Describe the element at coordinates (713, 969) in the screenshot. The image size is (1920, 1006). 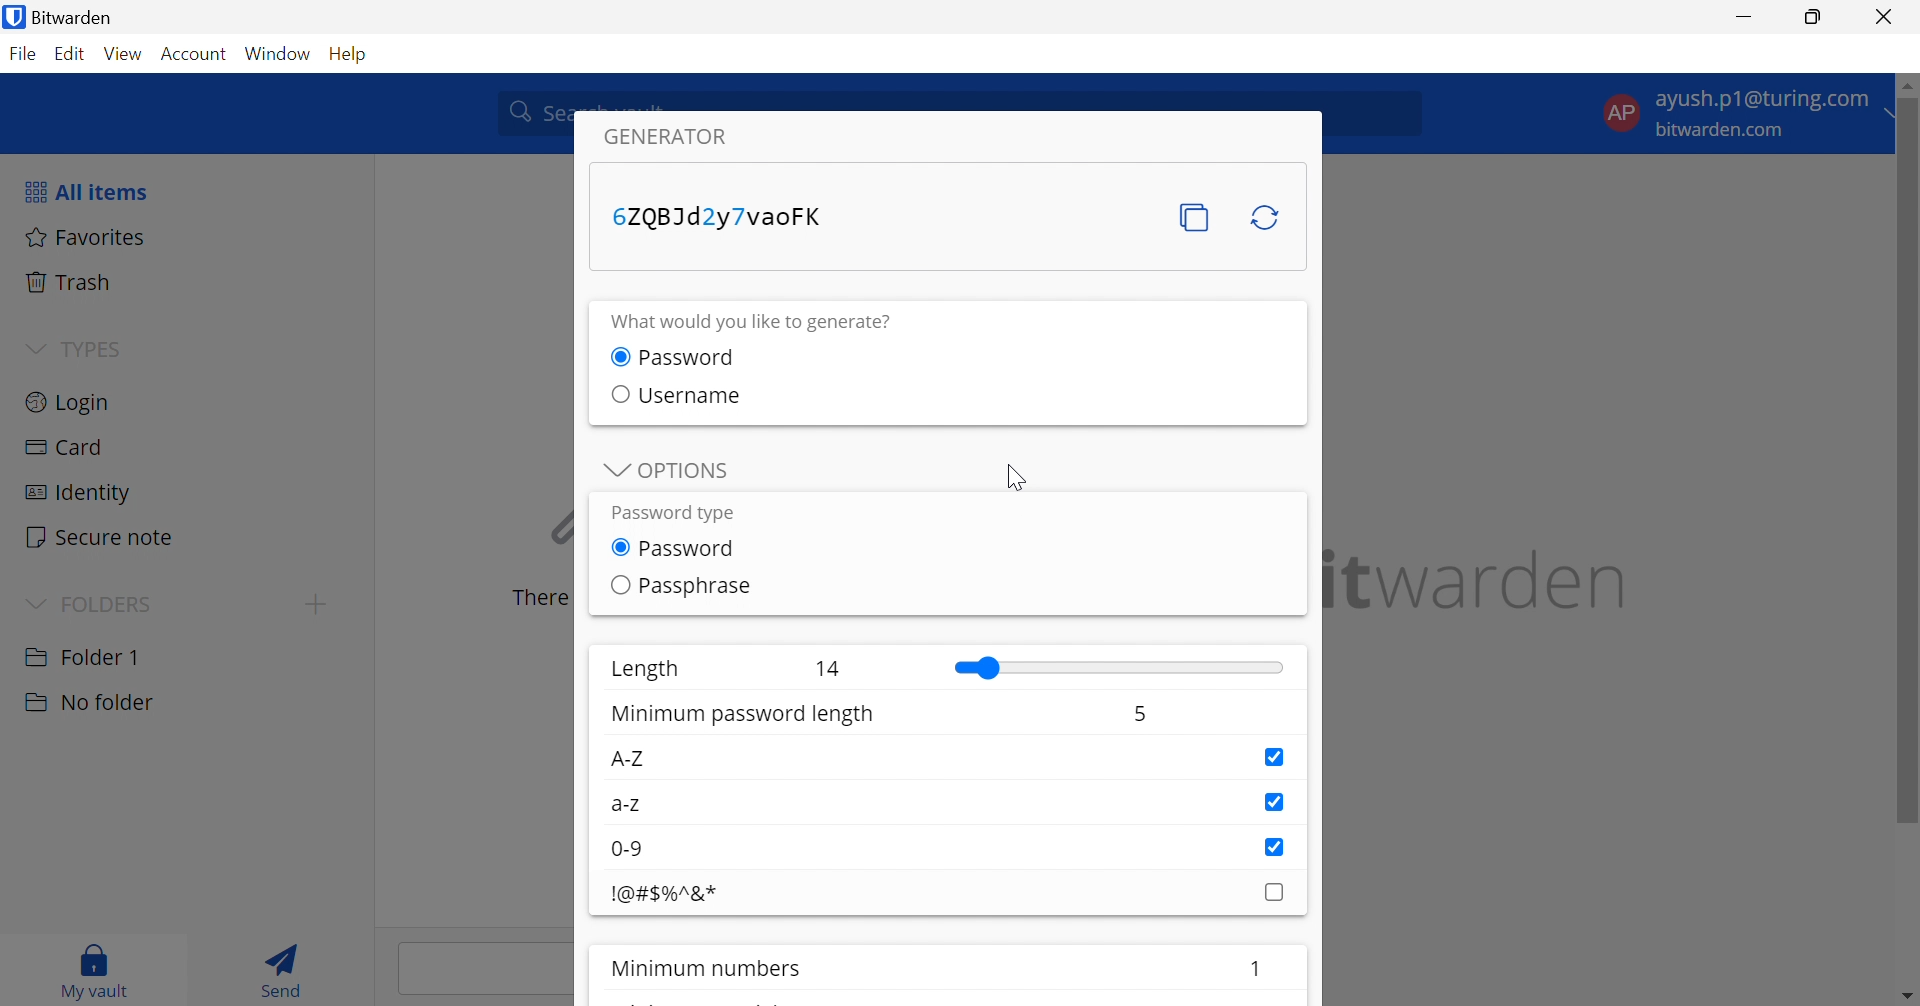
I see `Minimum numbers` at that location.